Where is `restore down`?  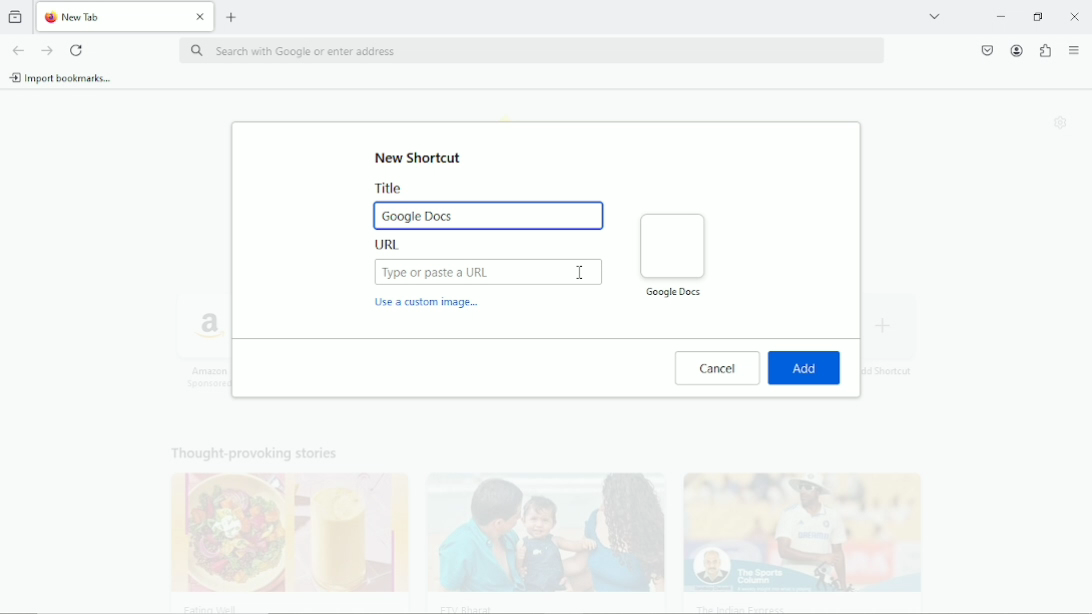
restore down is located at coordinates (1039, 16).